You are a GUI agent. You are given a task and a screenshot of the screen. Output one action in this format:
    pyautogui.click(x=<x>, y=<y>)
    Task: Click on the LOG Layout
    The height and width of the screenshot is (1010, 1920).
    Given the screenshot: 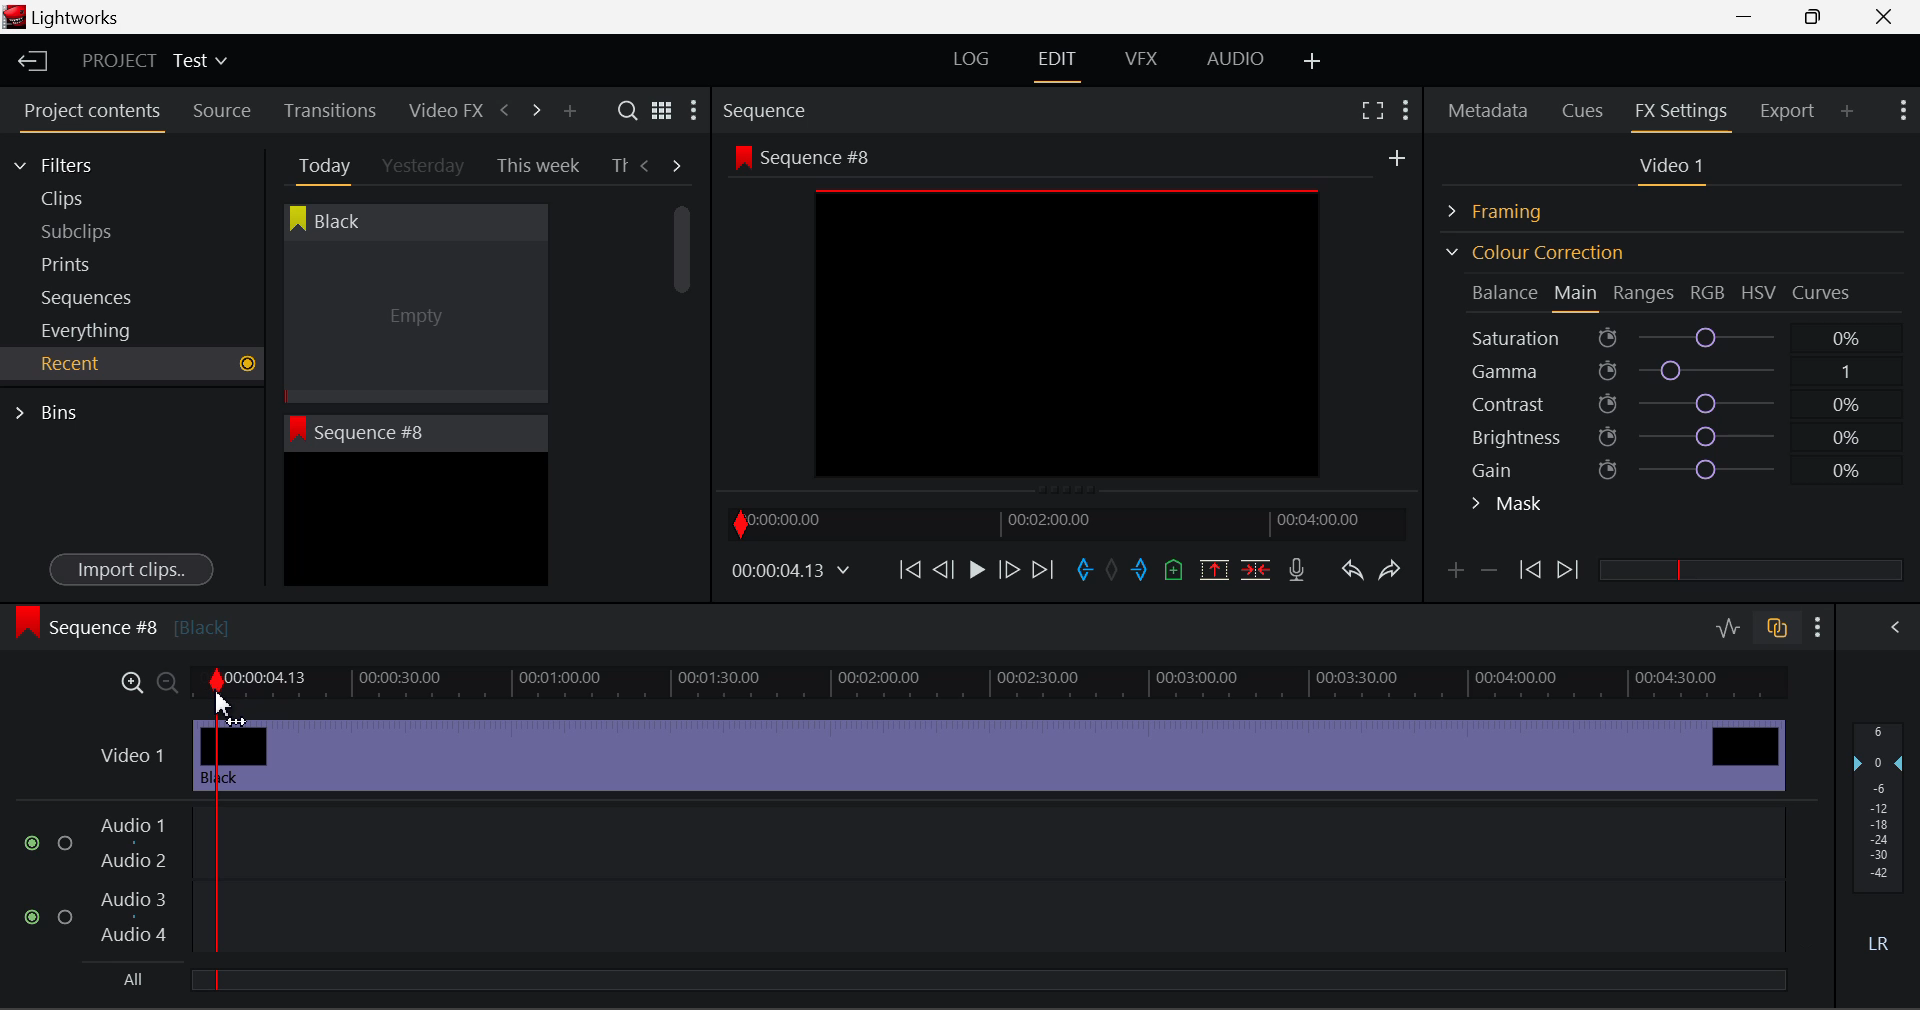 What is the action you would take?
    pyautogui.click(x=970, y=58)
    